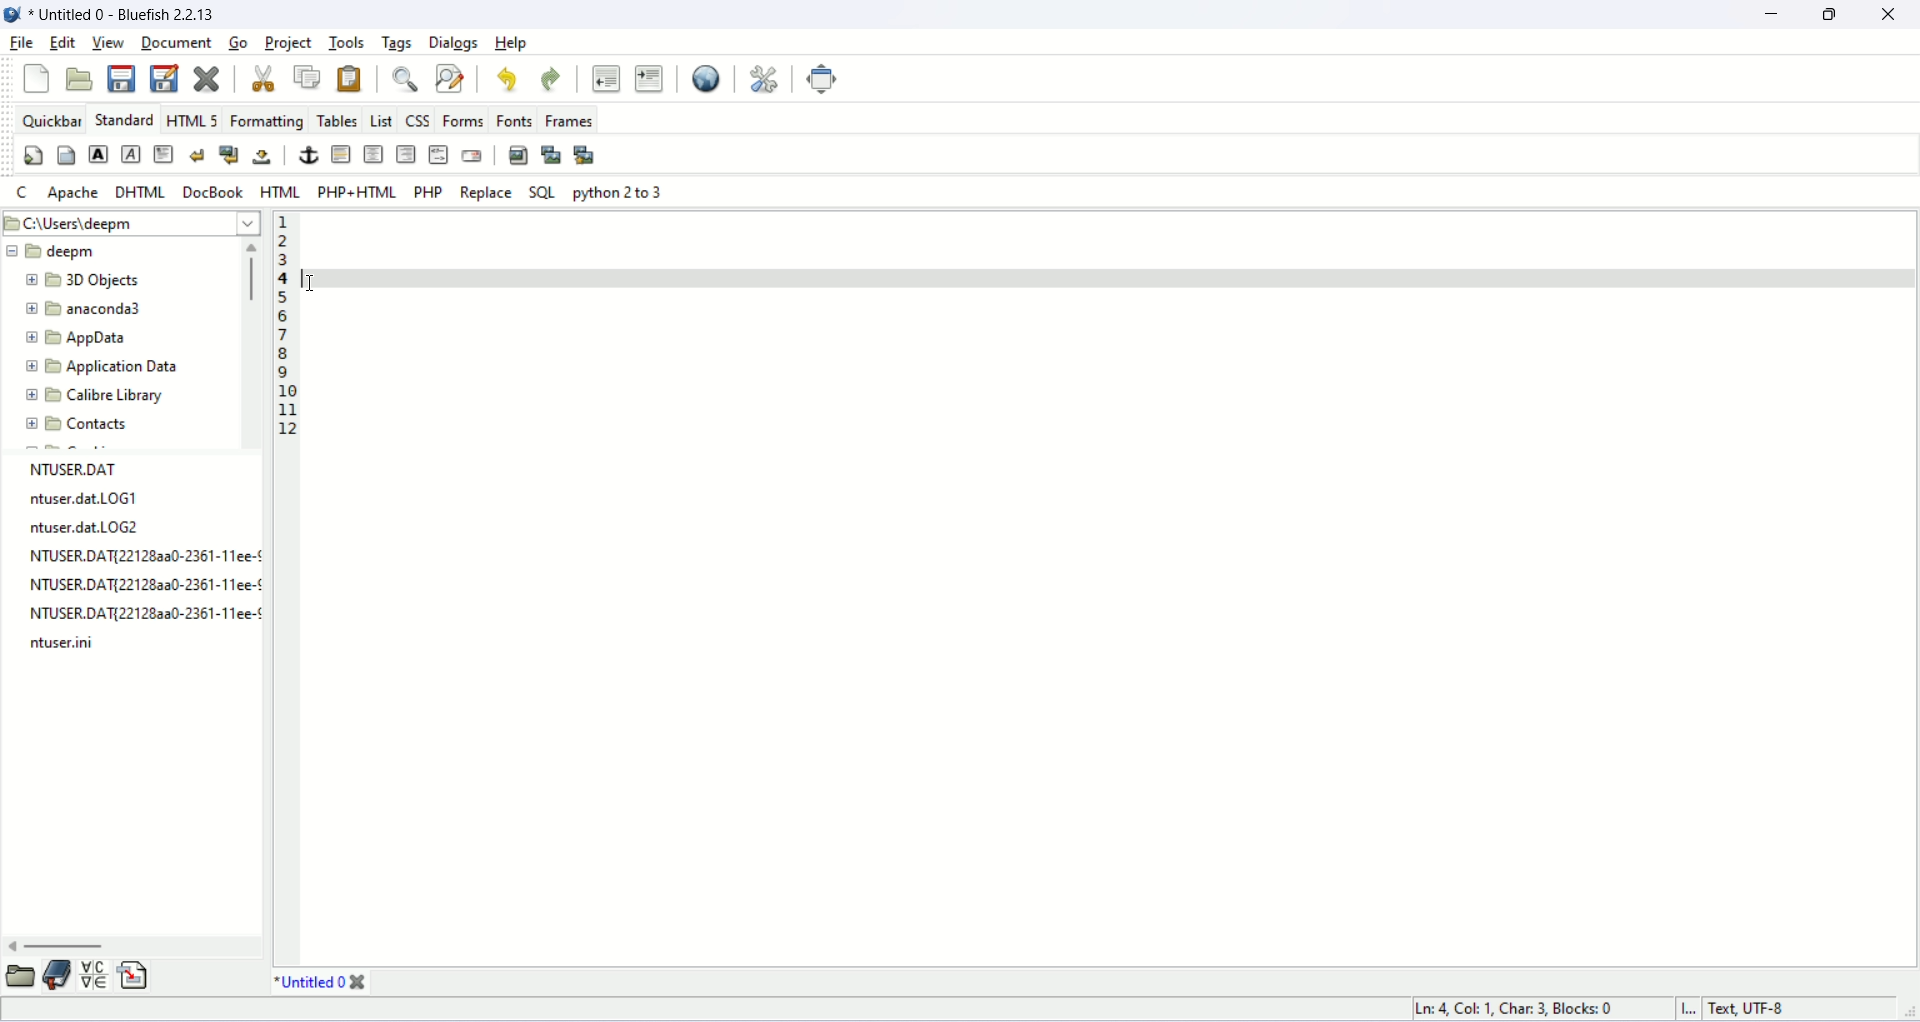  What do you see at coordinates (60, 976) in the screenshot?
I see `bookmarks` at bounding box center [60, 976].